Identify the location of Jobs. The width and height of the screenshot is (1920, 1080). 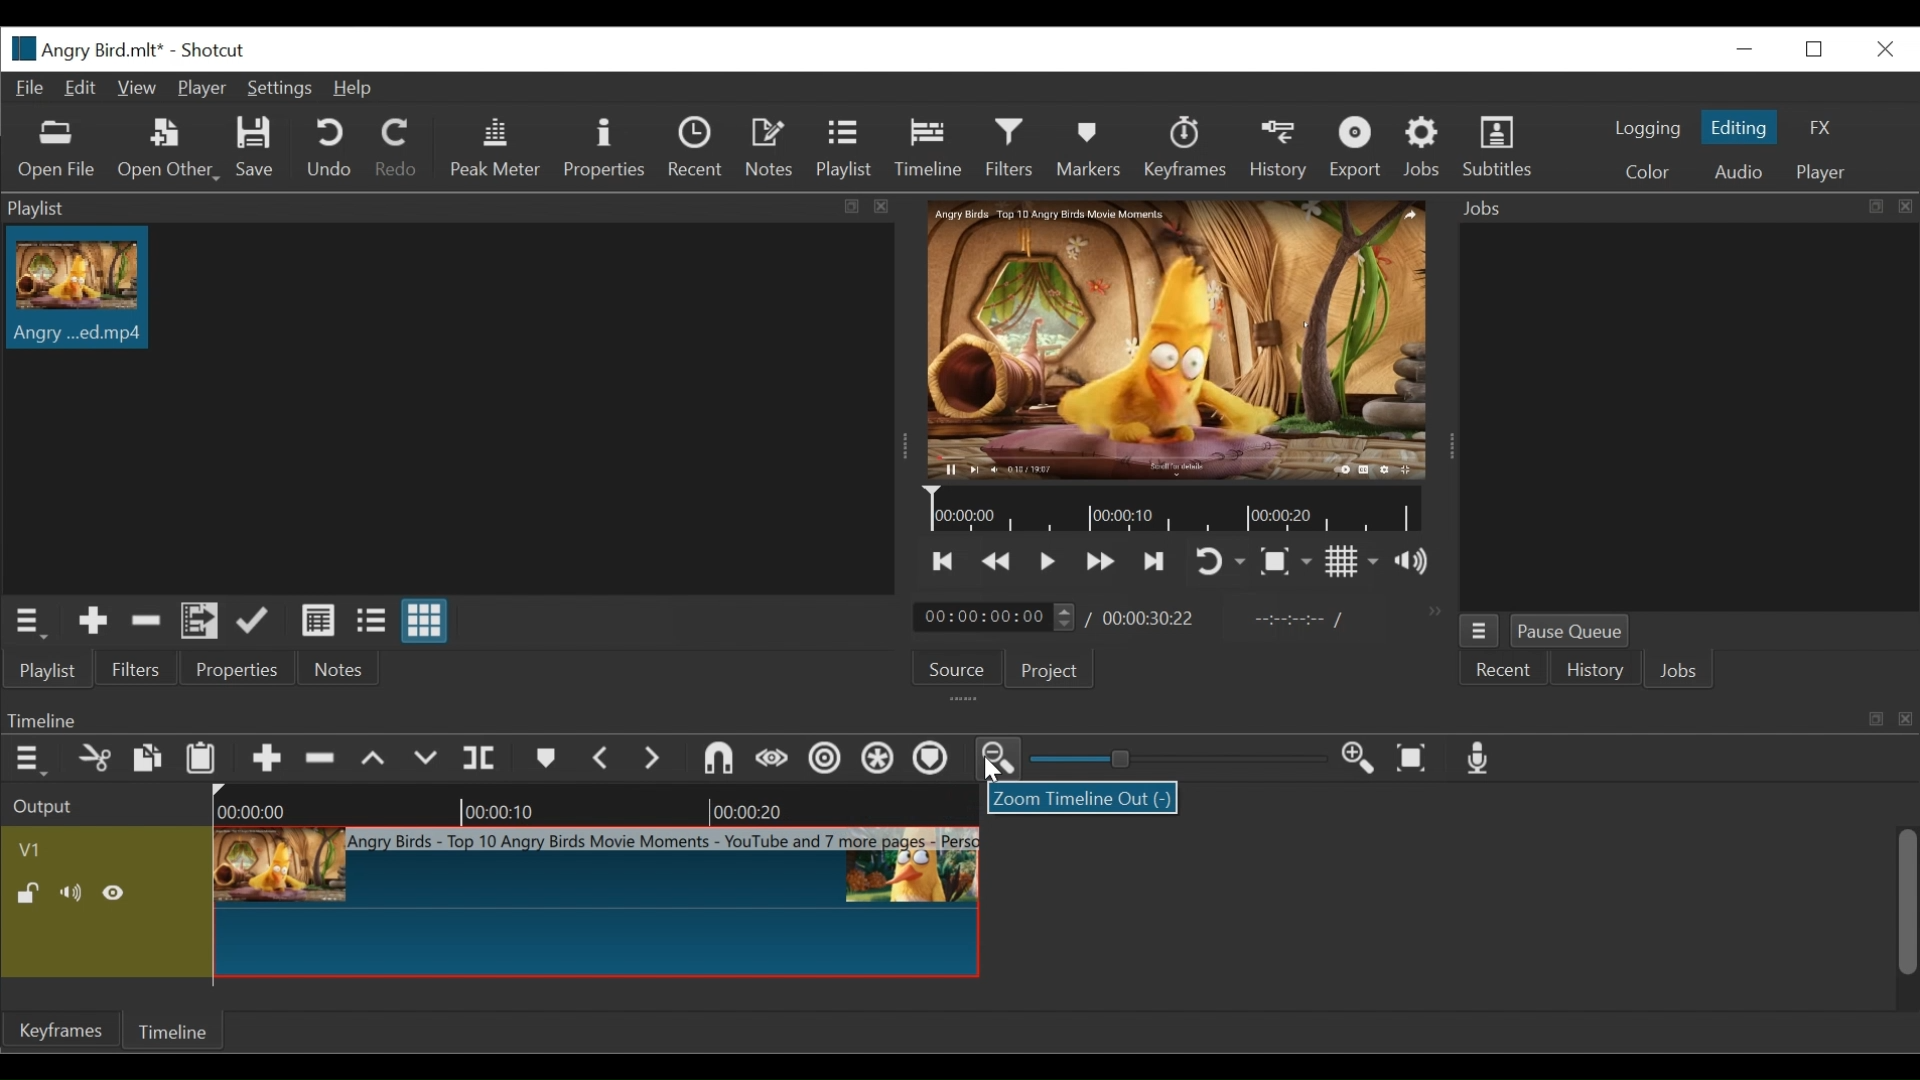
(1426, 147).